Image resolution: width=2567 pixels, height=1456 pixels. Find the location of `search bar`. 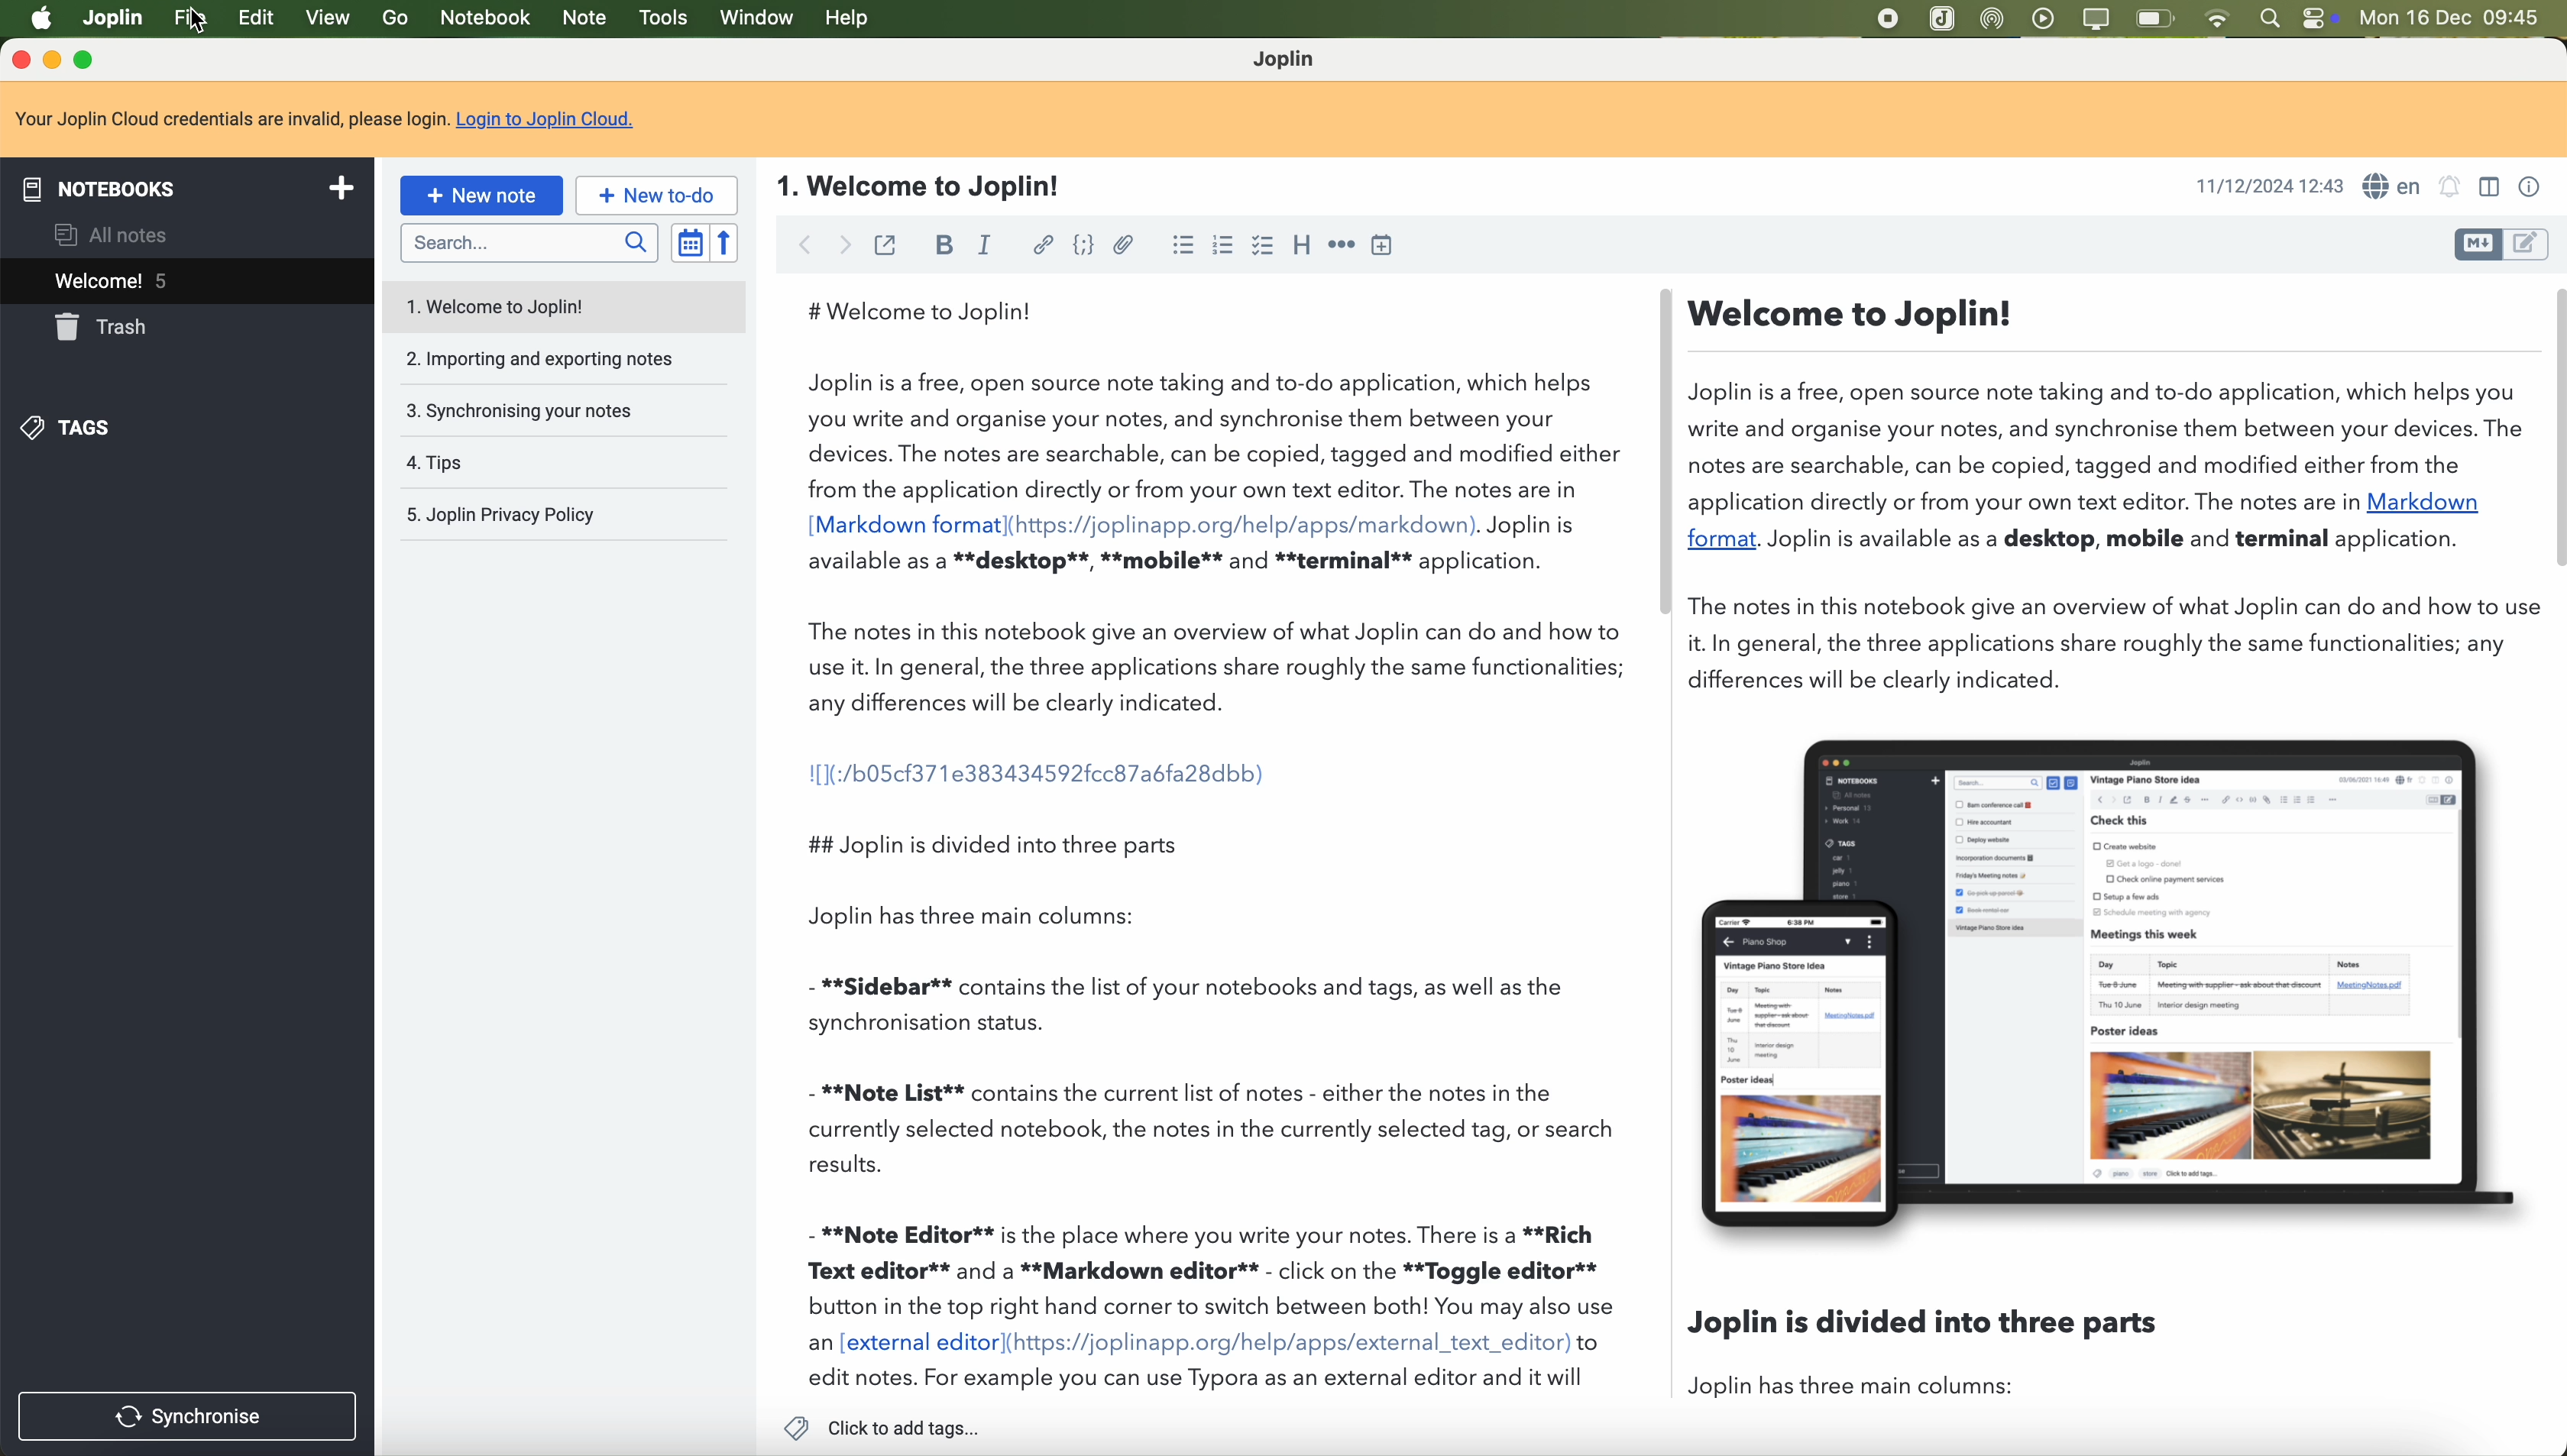

search bar is located at coordinates (528, 242).